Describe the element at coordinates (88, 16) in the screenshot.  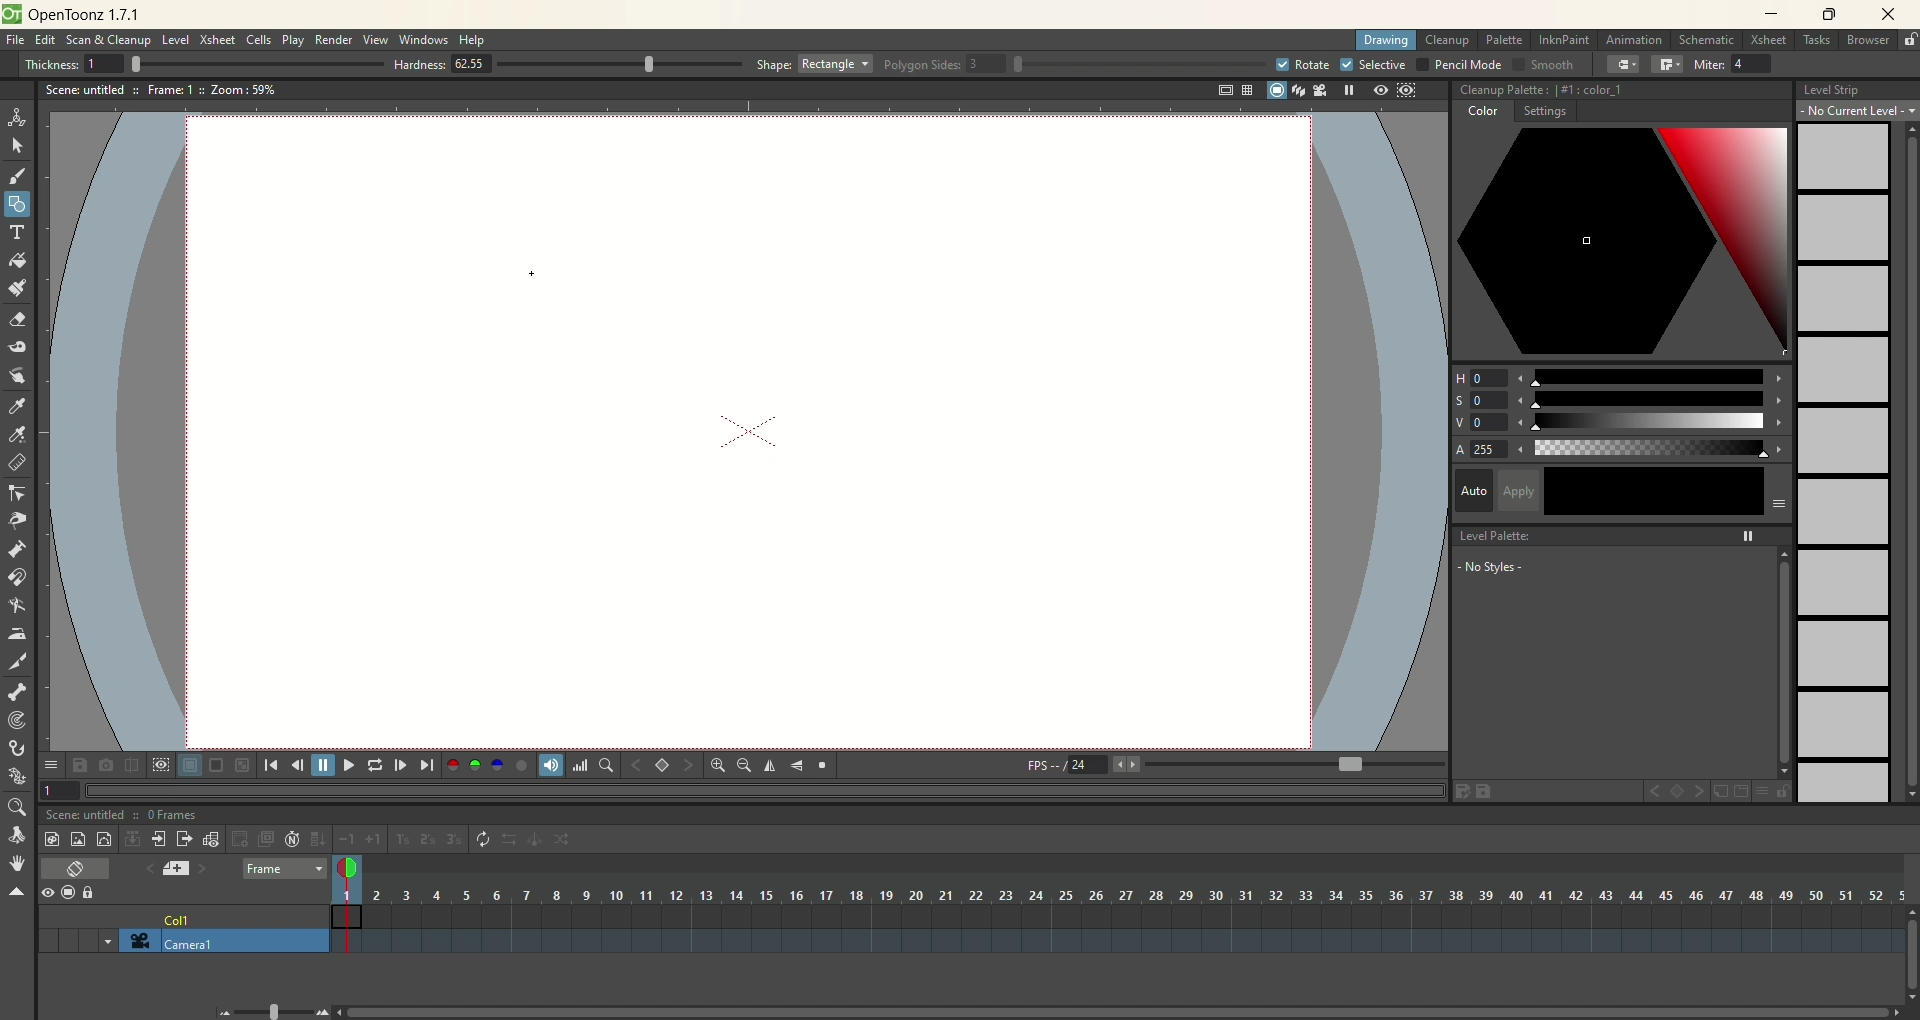
I see `OpenToonz 1.7.1` at that location.